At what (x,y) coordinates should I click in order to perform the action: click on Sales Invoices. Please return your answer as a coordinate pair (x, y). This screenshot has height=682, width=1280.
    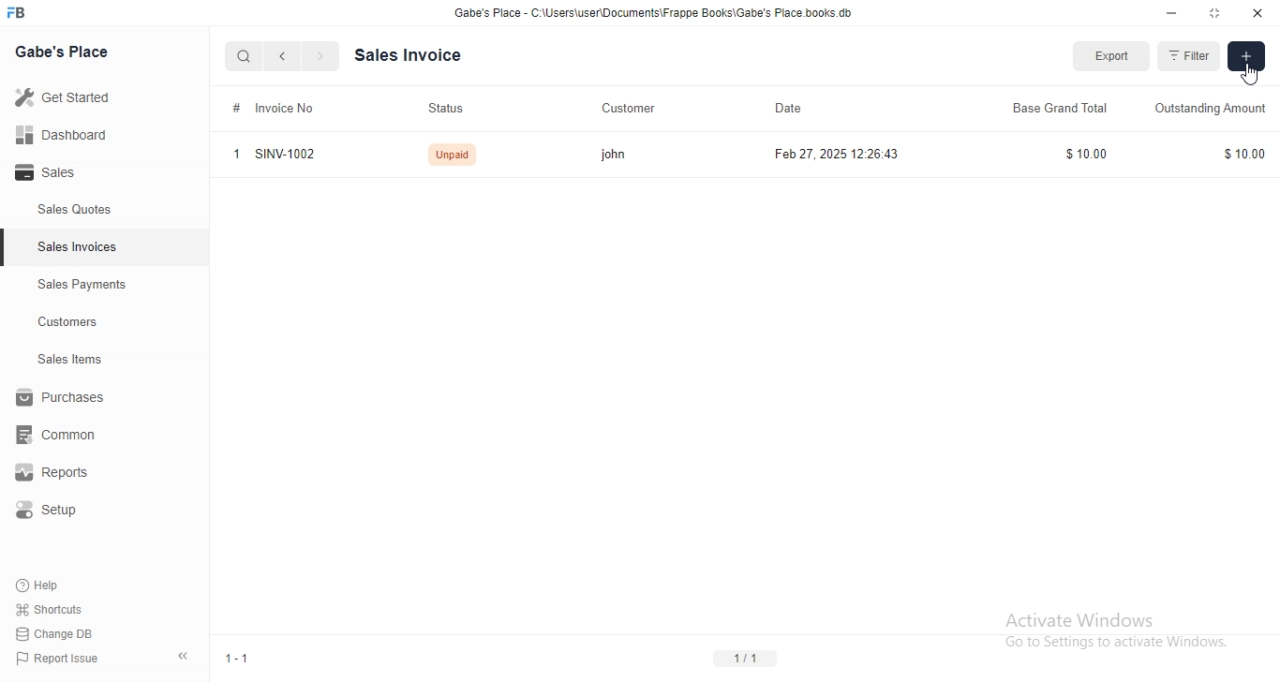
    Looking at the image, I should click on (79, 247).